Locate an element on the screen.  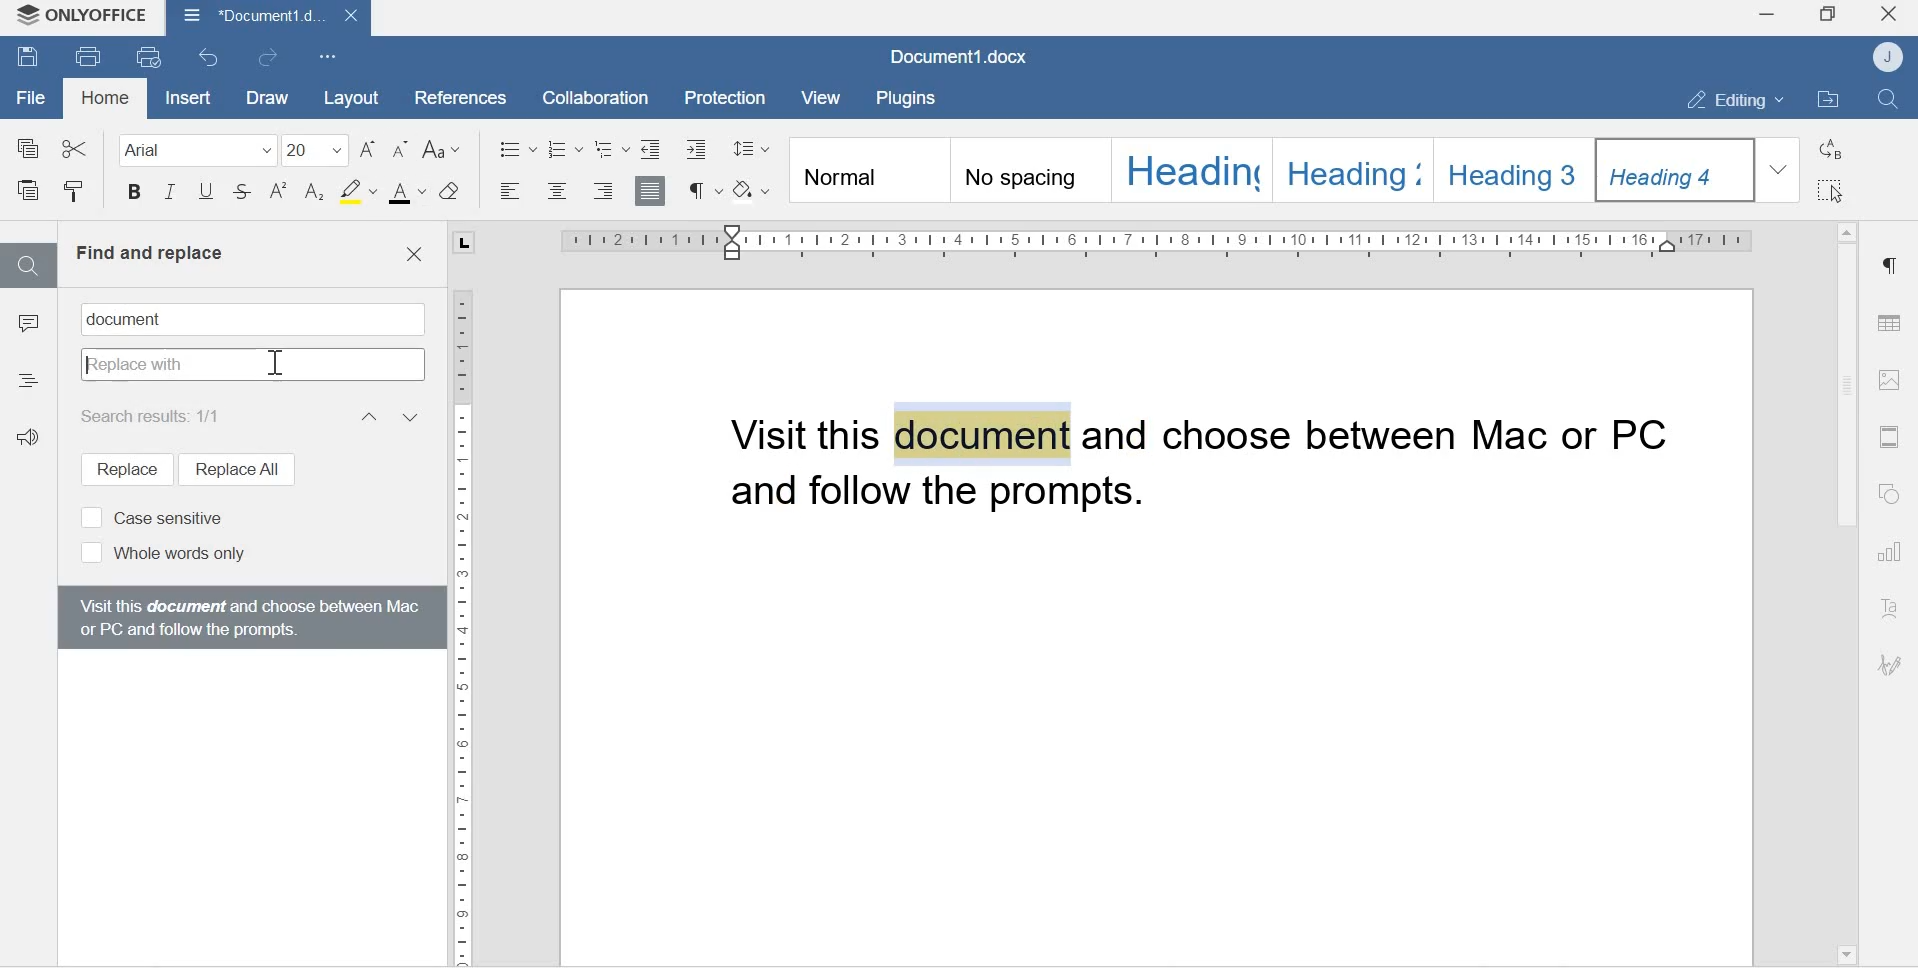
Paste is located at coordinates (31, 192).